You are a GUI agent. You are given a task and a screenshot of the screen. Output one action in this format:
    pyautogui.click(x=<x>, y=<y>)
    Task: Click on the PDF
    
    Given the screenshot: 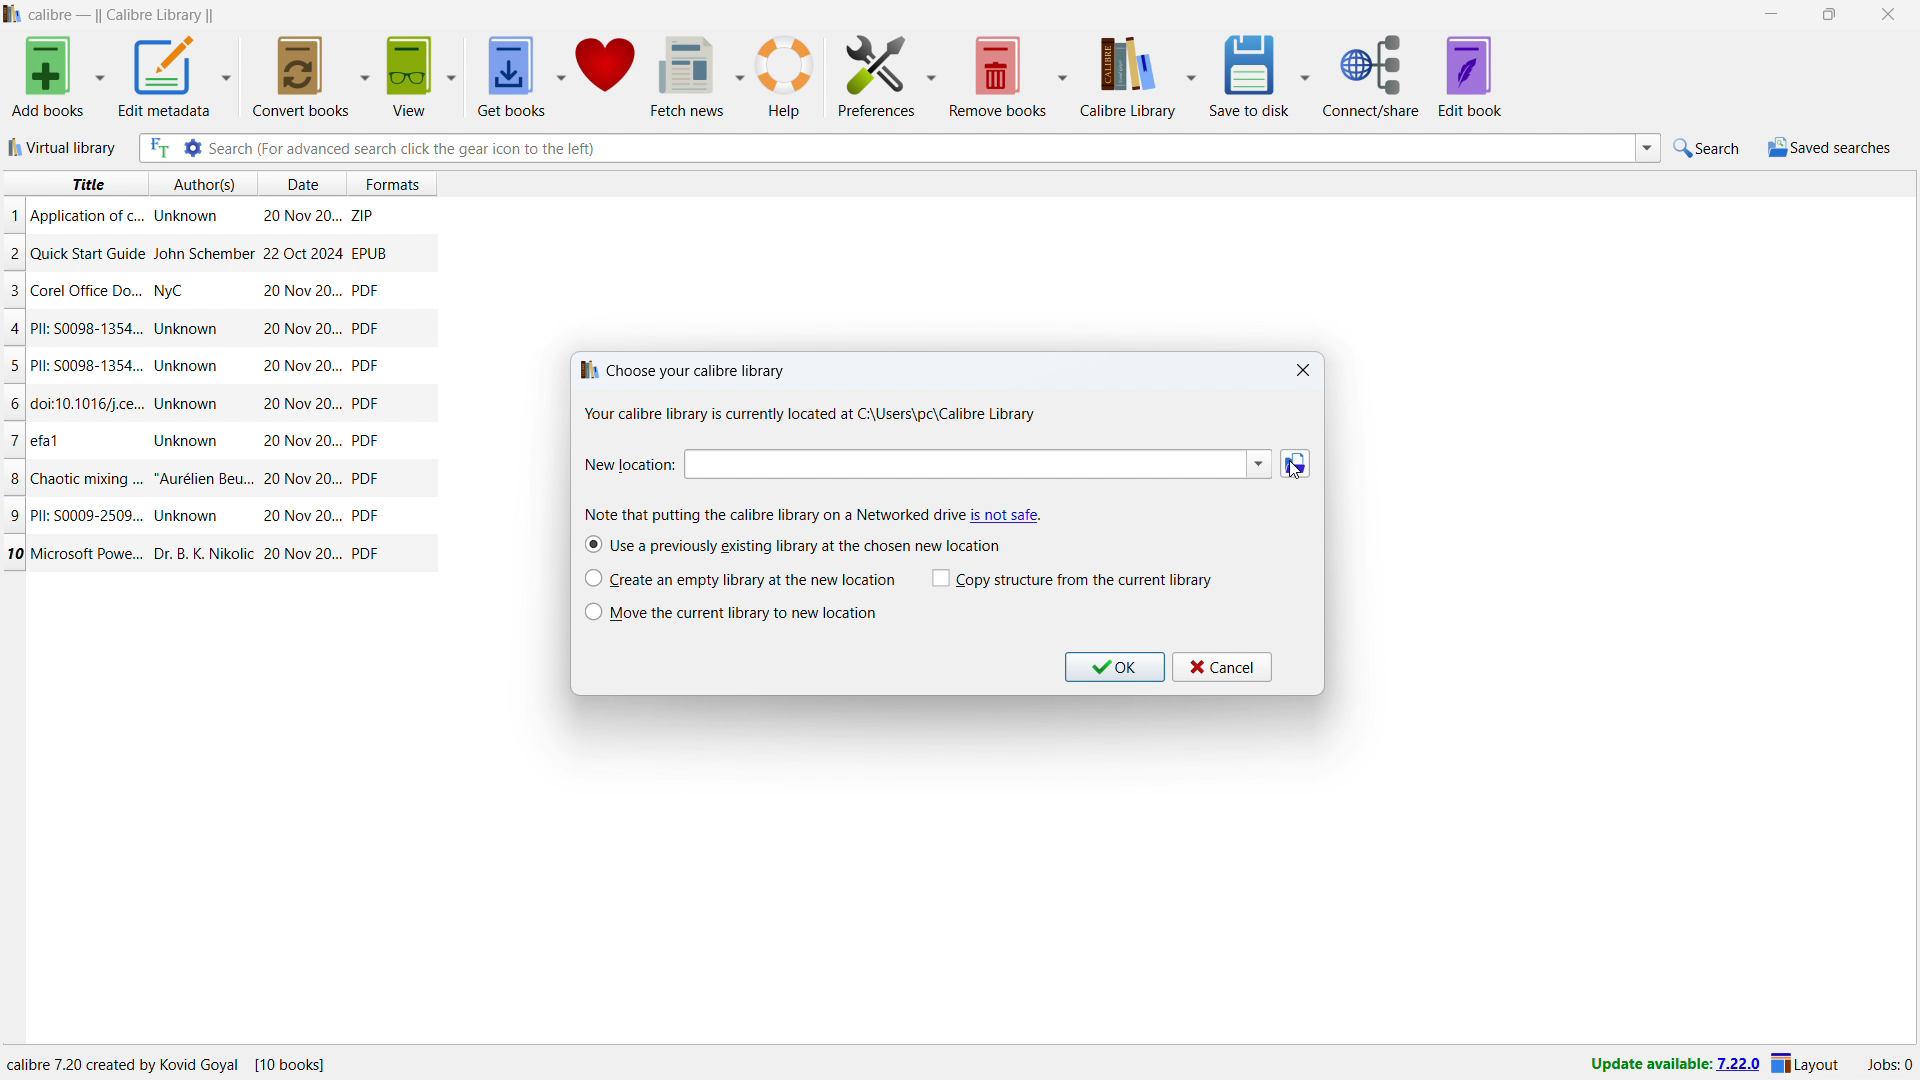 What is the action you would take?
    pyautogui.click(x=366, y=553)
    